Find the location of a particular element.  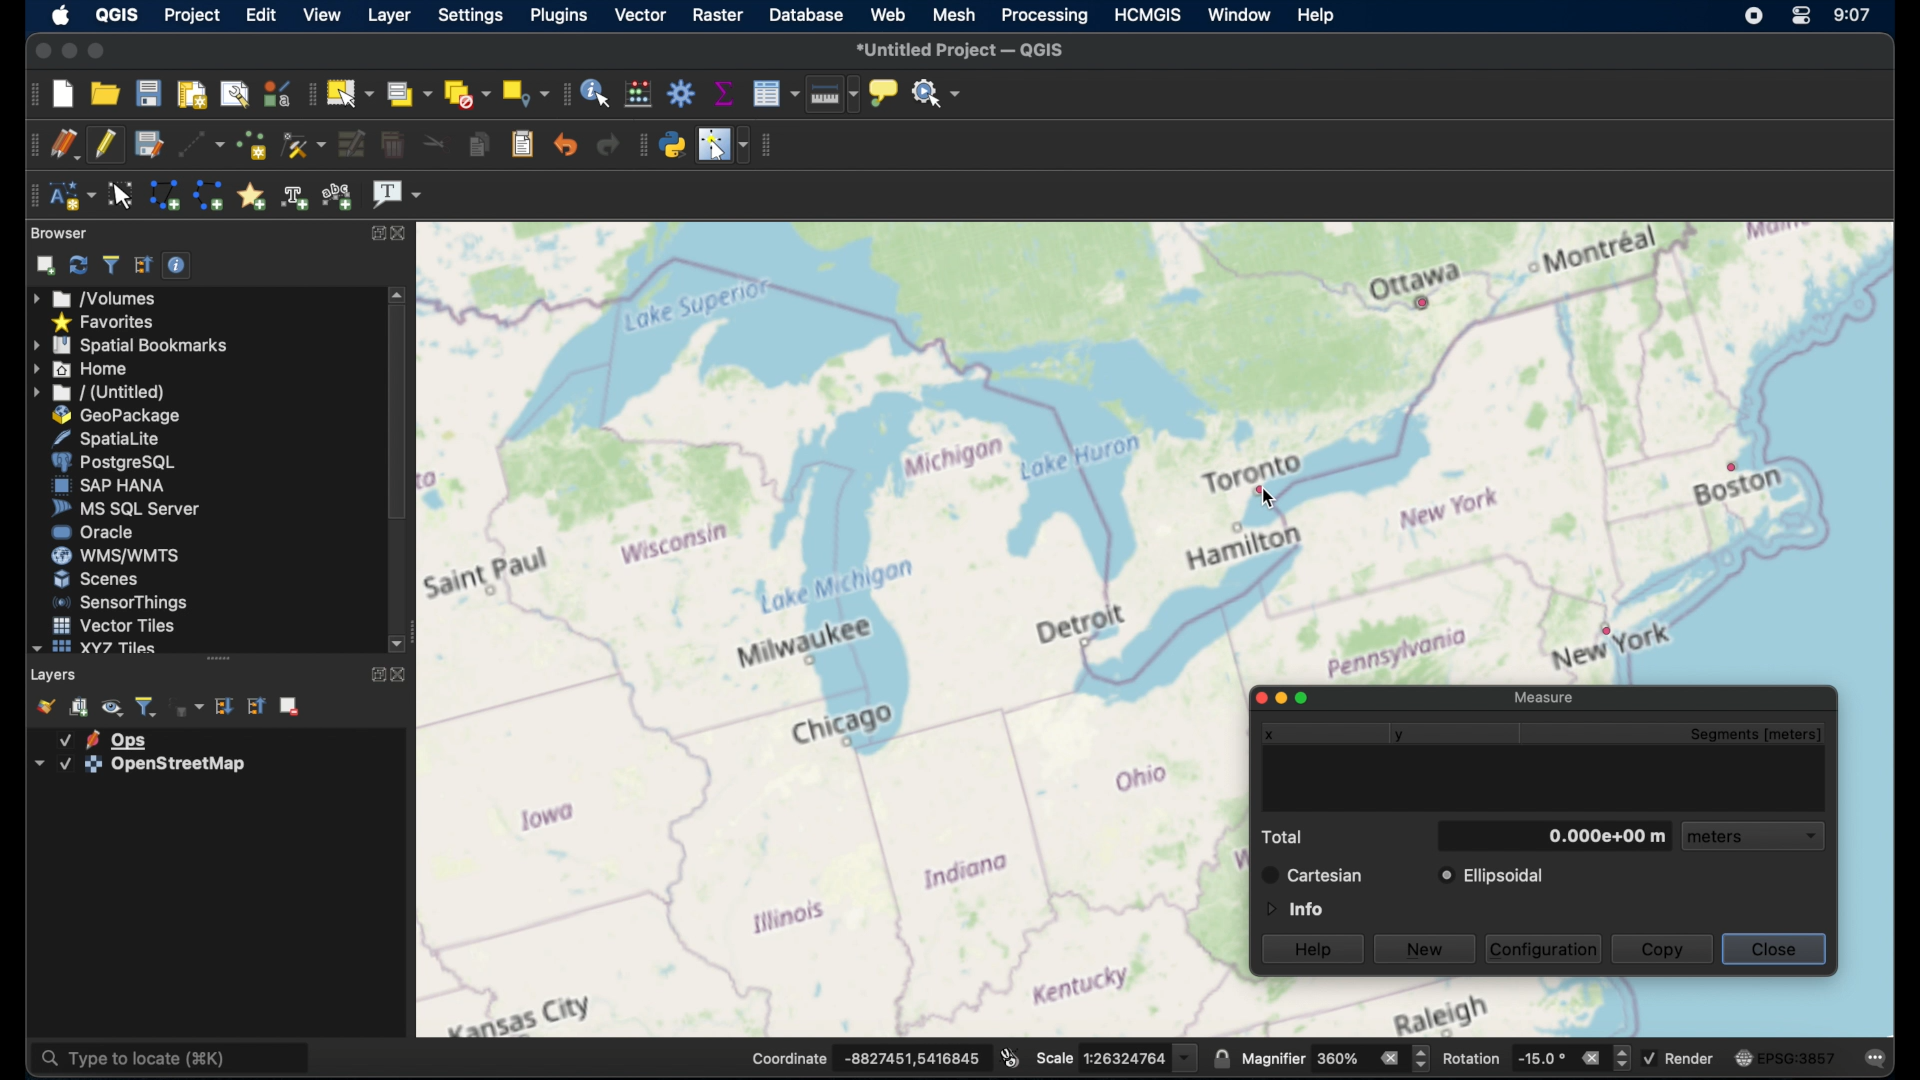

refresh is located at coordinates (77, 265).